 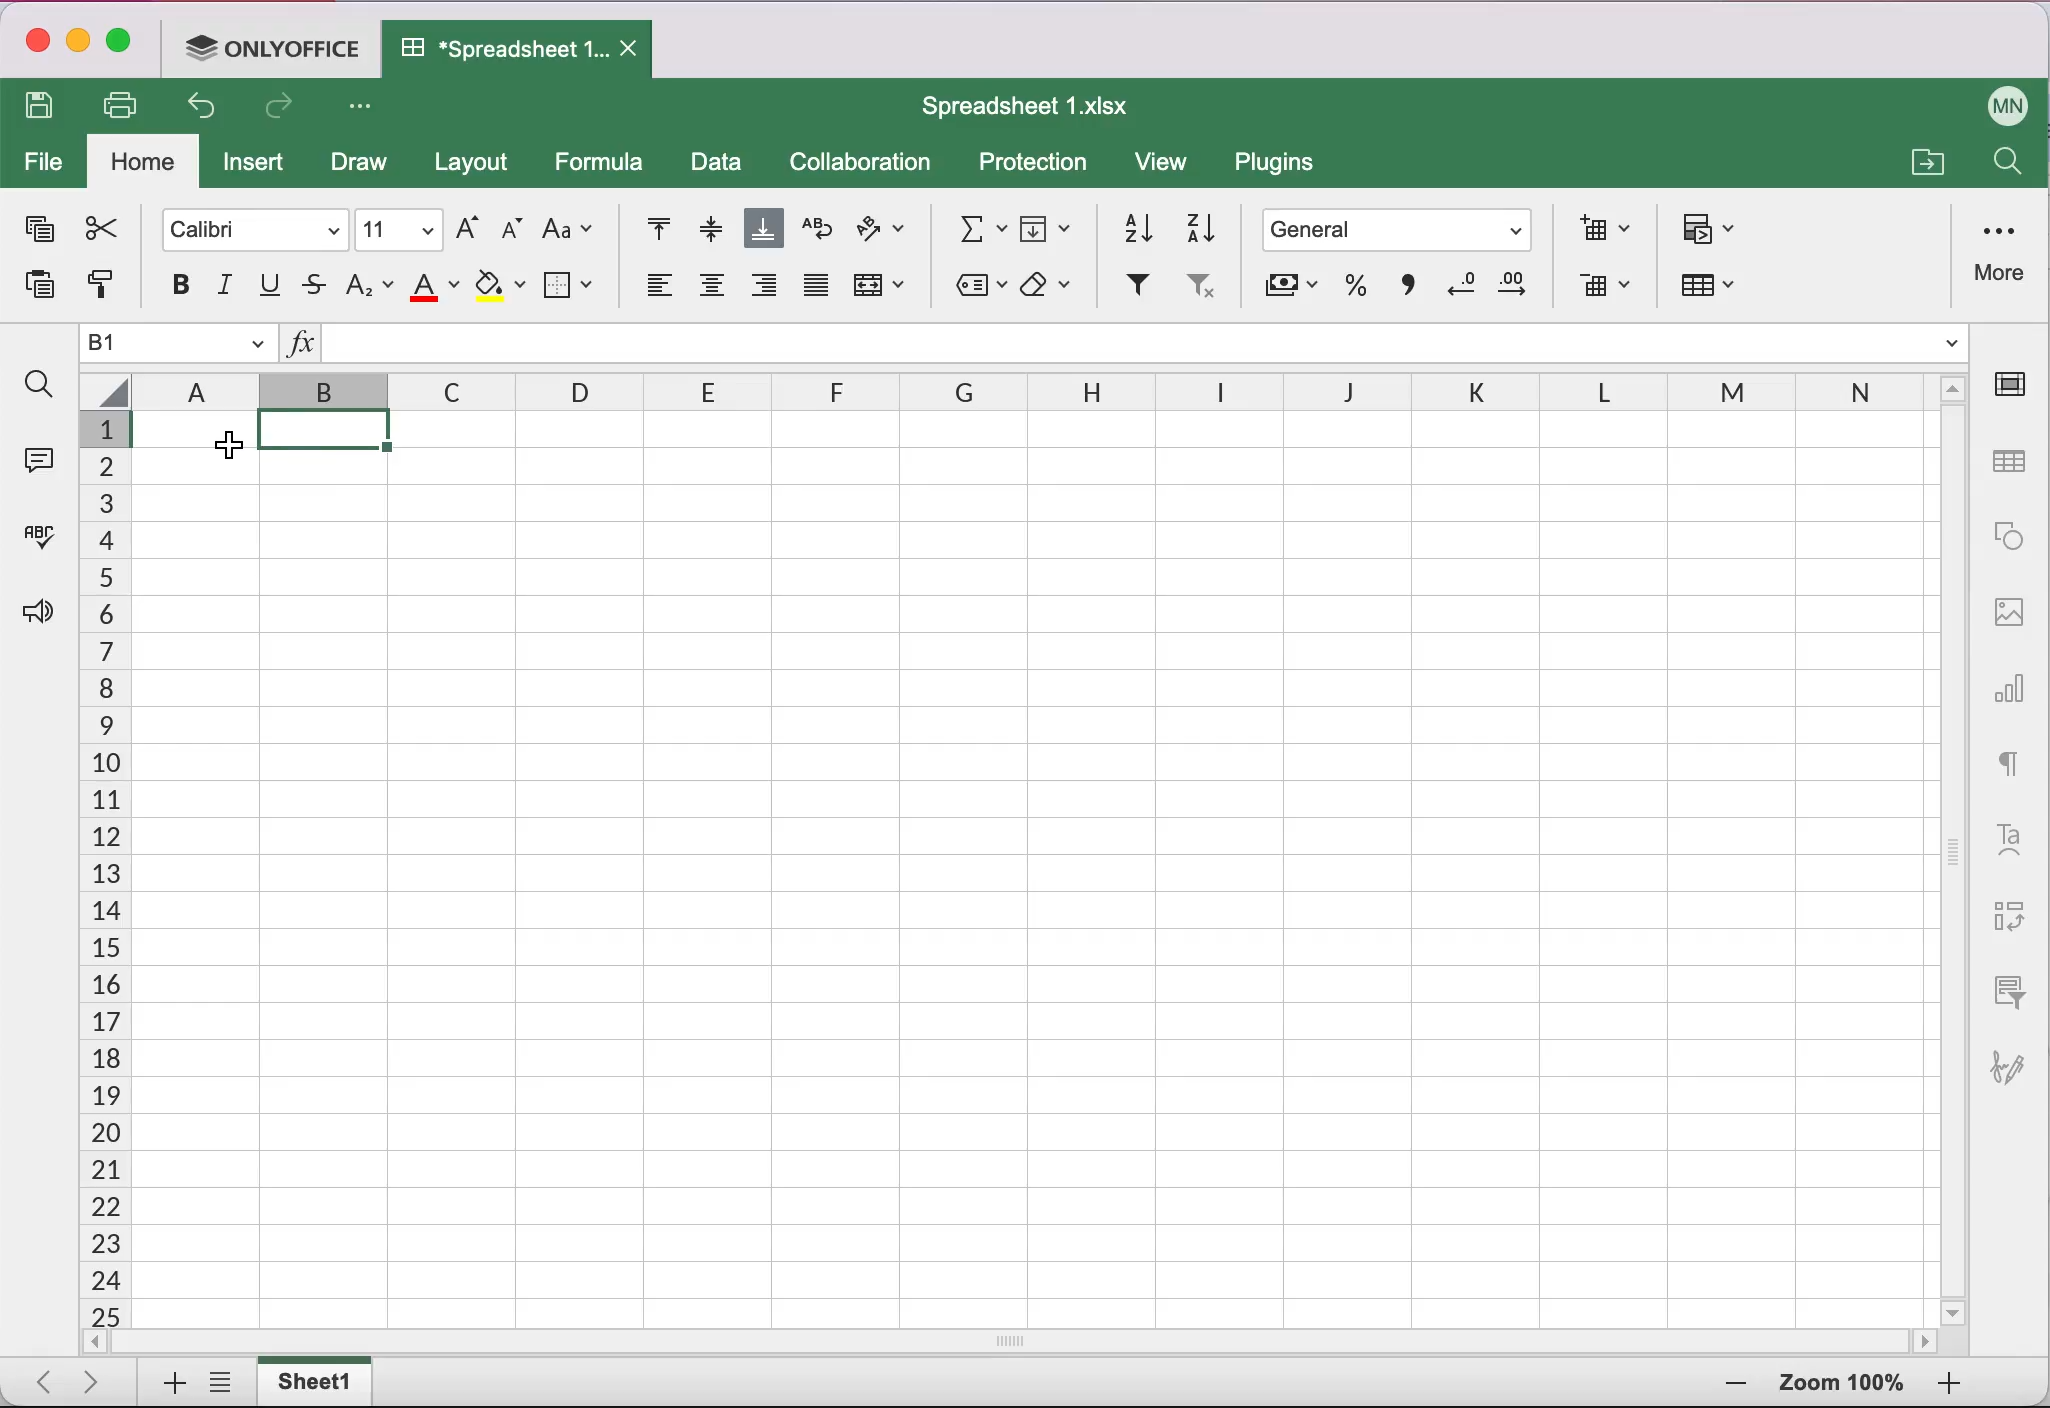 What do you see at coordinates (2005, 918) in the screenshot?
I see `pivot table` at bounding box center [2005, 918].